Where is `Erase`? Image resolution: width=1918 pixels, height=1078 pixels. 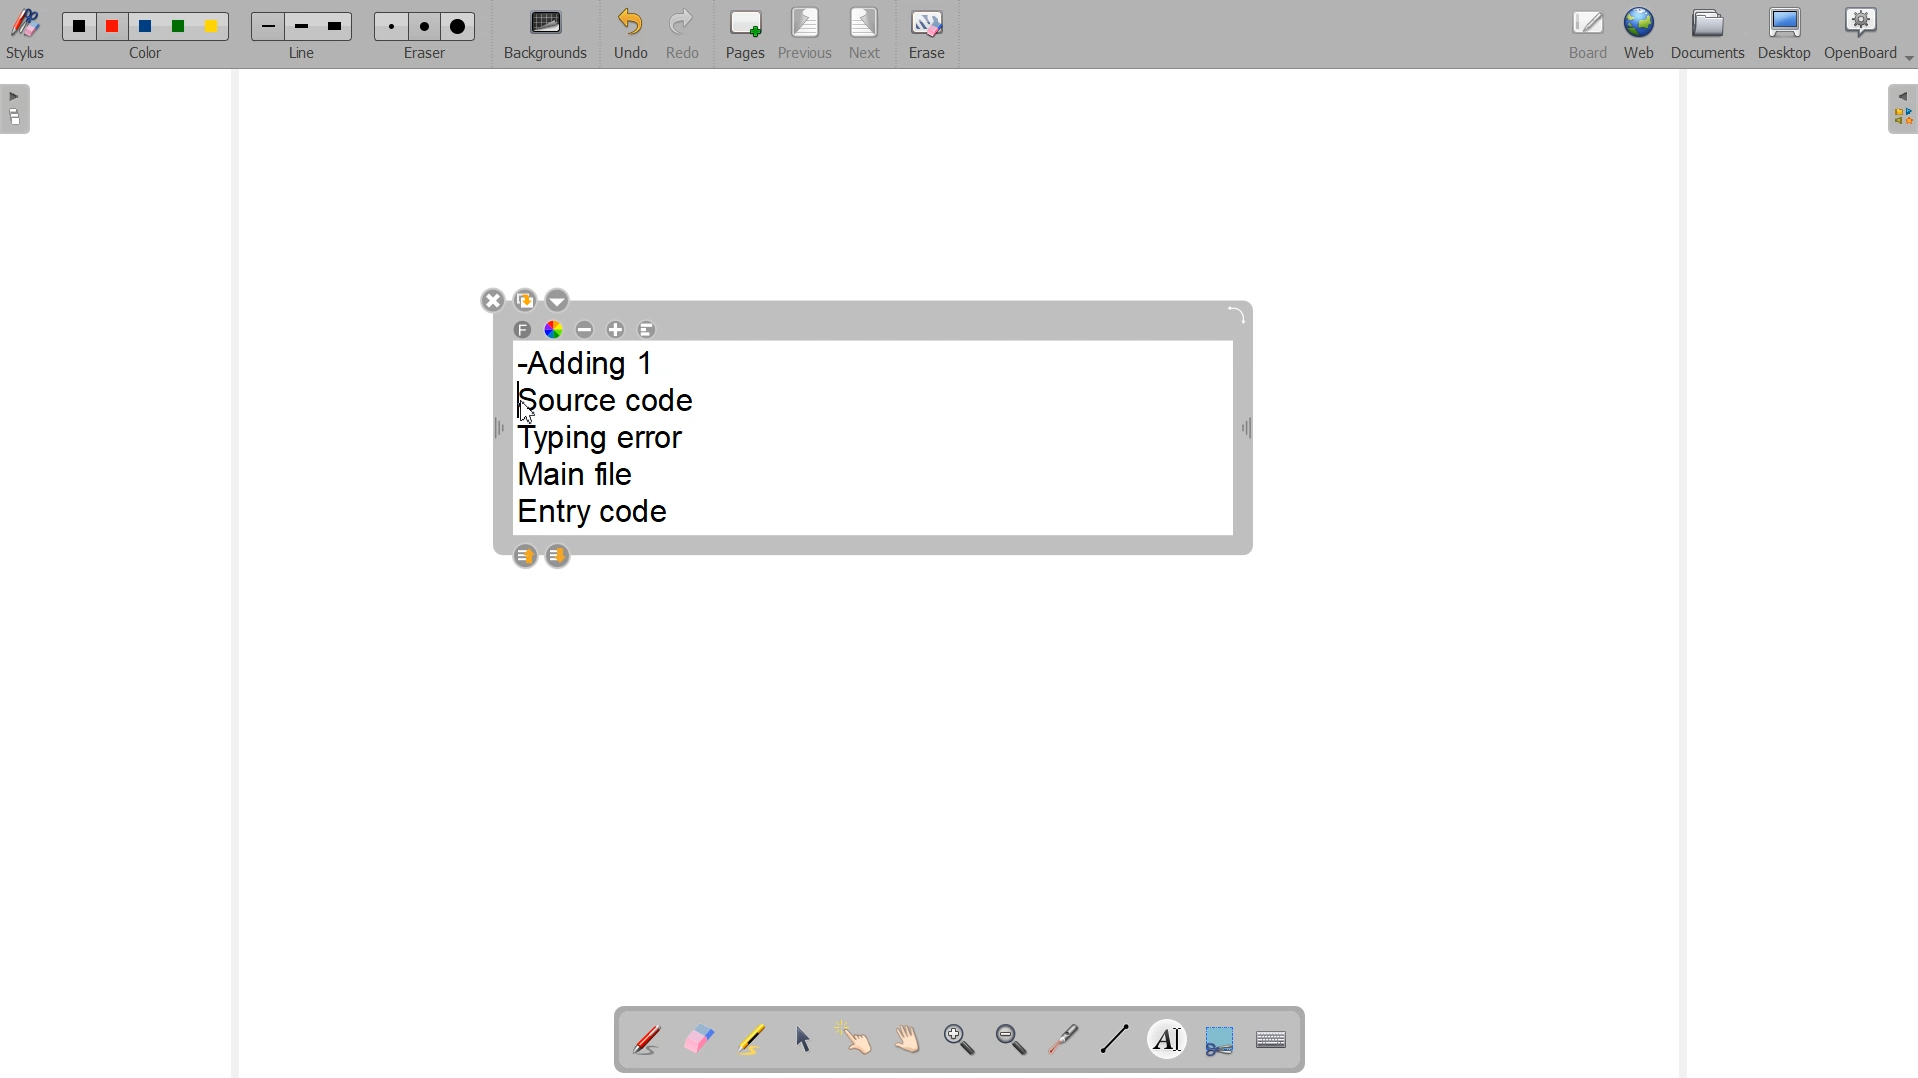
Erase is located at coordinates (927, 32).